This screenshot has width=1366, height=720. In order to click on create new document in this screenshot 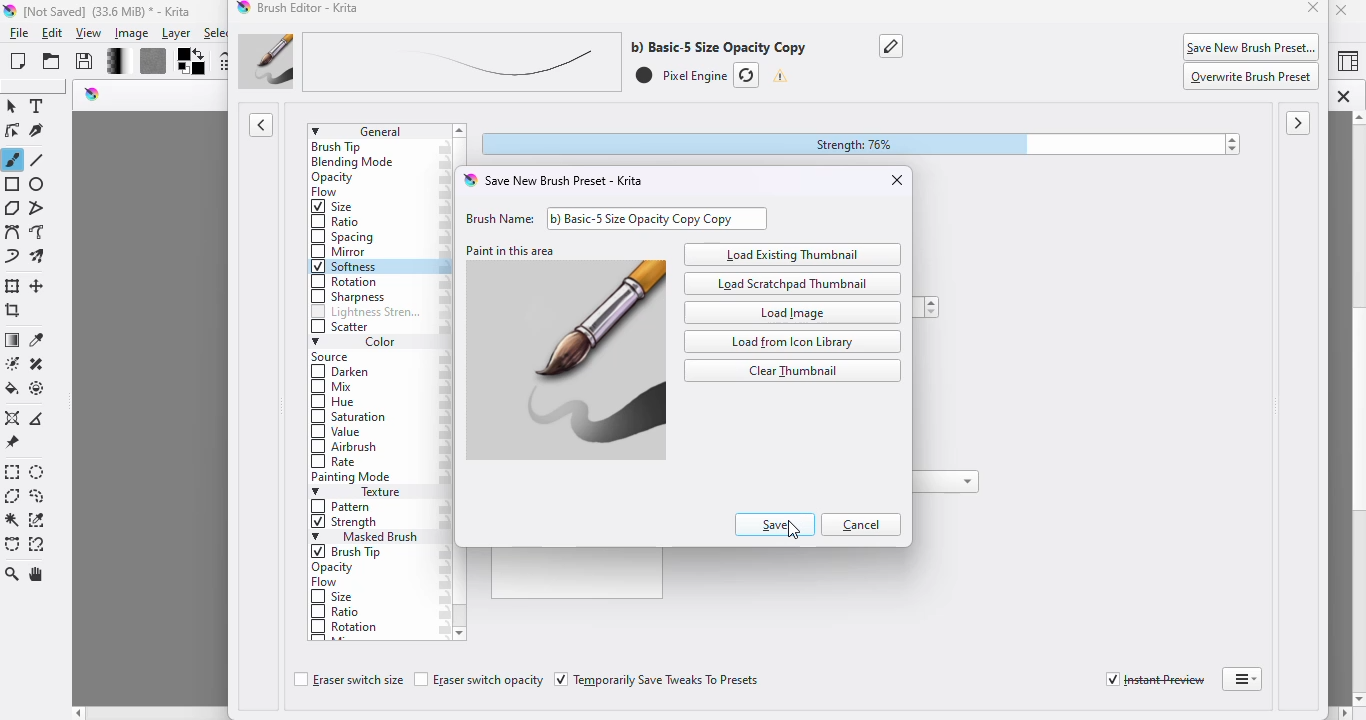, I will do `click(18, 61)`.